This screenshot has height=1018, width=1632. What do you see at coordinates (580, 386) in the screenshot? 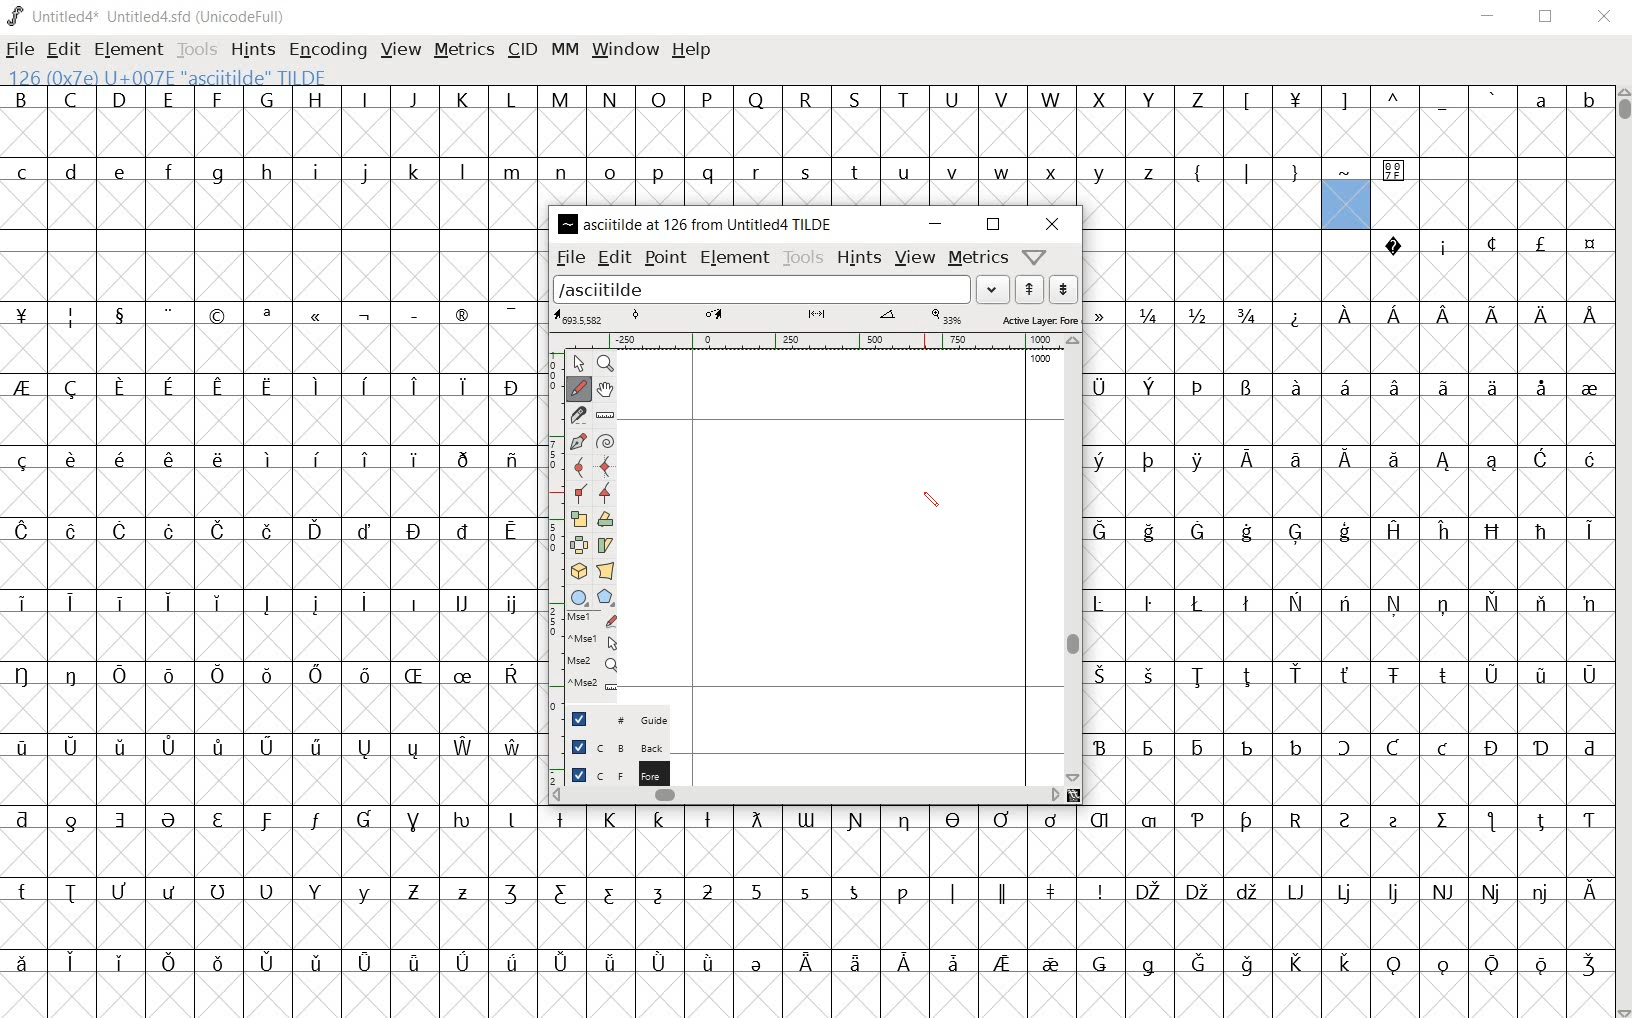
I see `draw a freehand curve` at bounding box center [580, 386].